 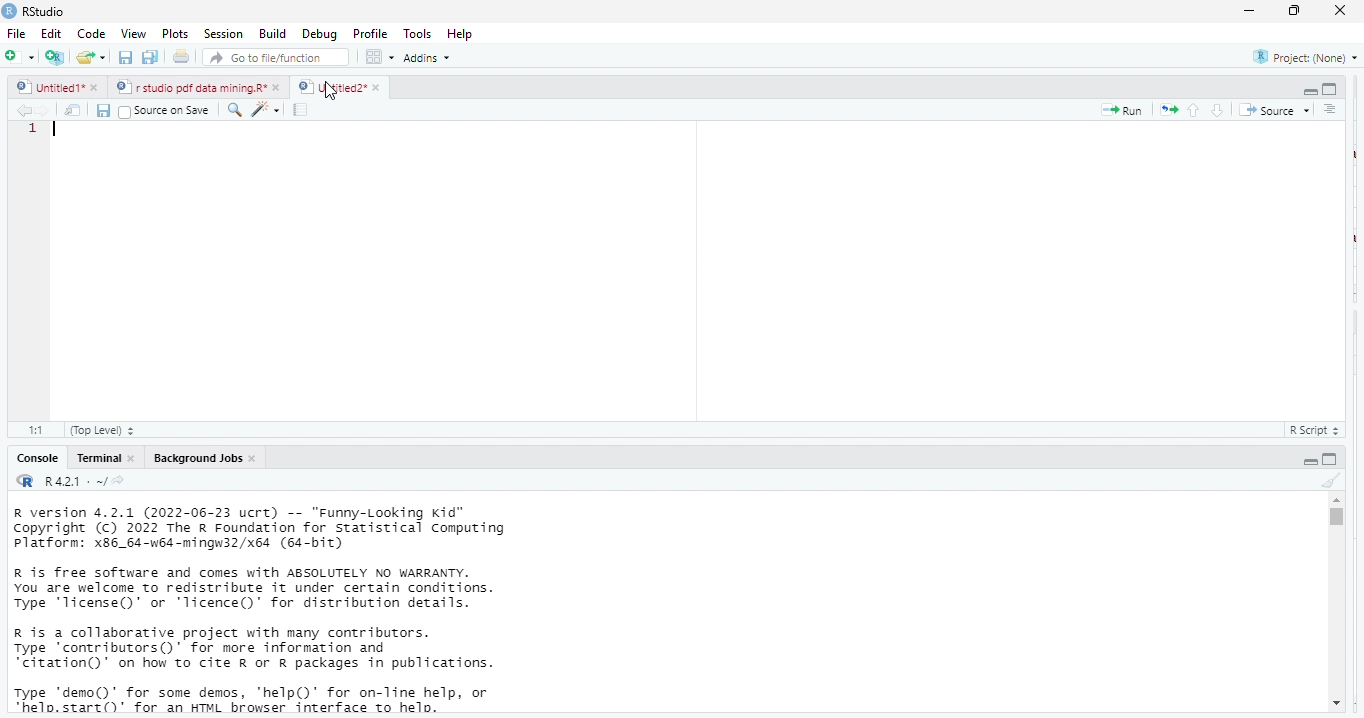 What do you see at coordinates (1336, 500) in the screenshot?
I see `scroll up` at bounding box center [1336, 500].